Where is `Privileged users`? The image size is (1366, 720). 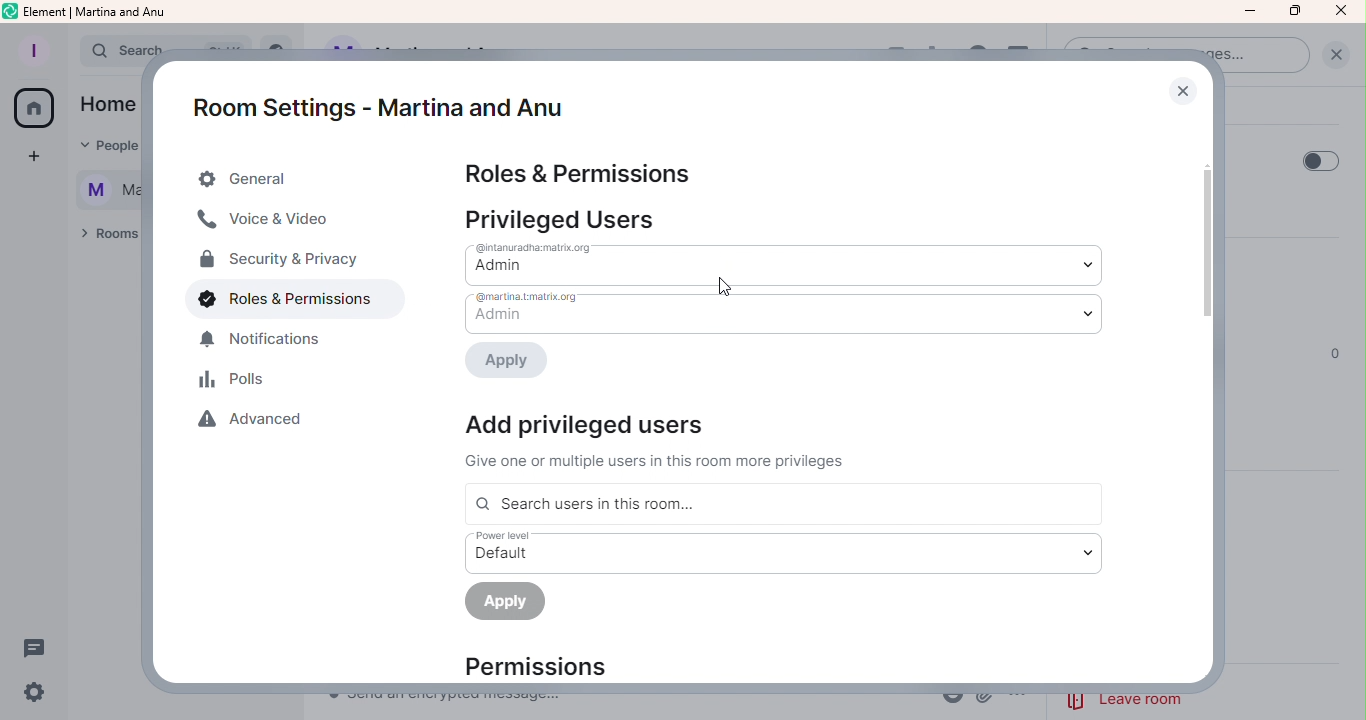 Privileged users is located at coordinates (567, 218).